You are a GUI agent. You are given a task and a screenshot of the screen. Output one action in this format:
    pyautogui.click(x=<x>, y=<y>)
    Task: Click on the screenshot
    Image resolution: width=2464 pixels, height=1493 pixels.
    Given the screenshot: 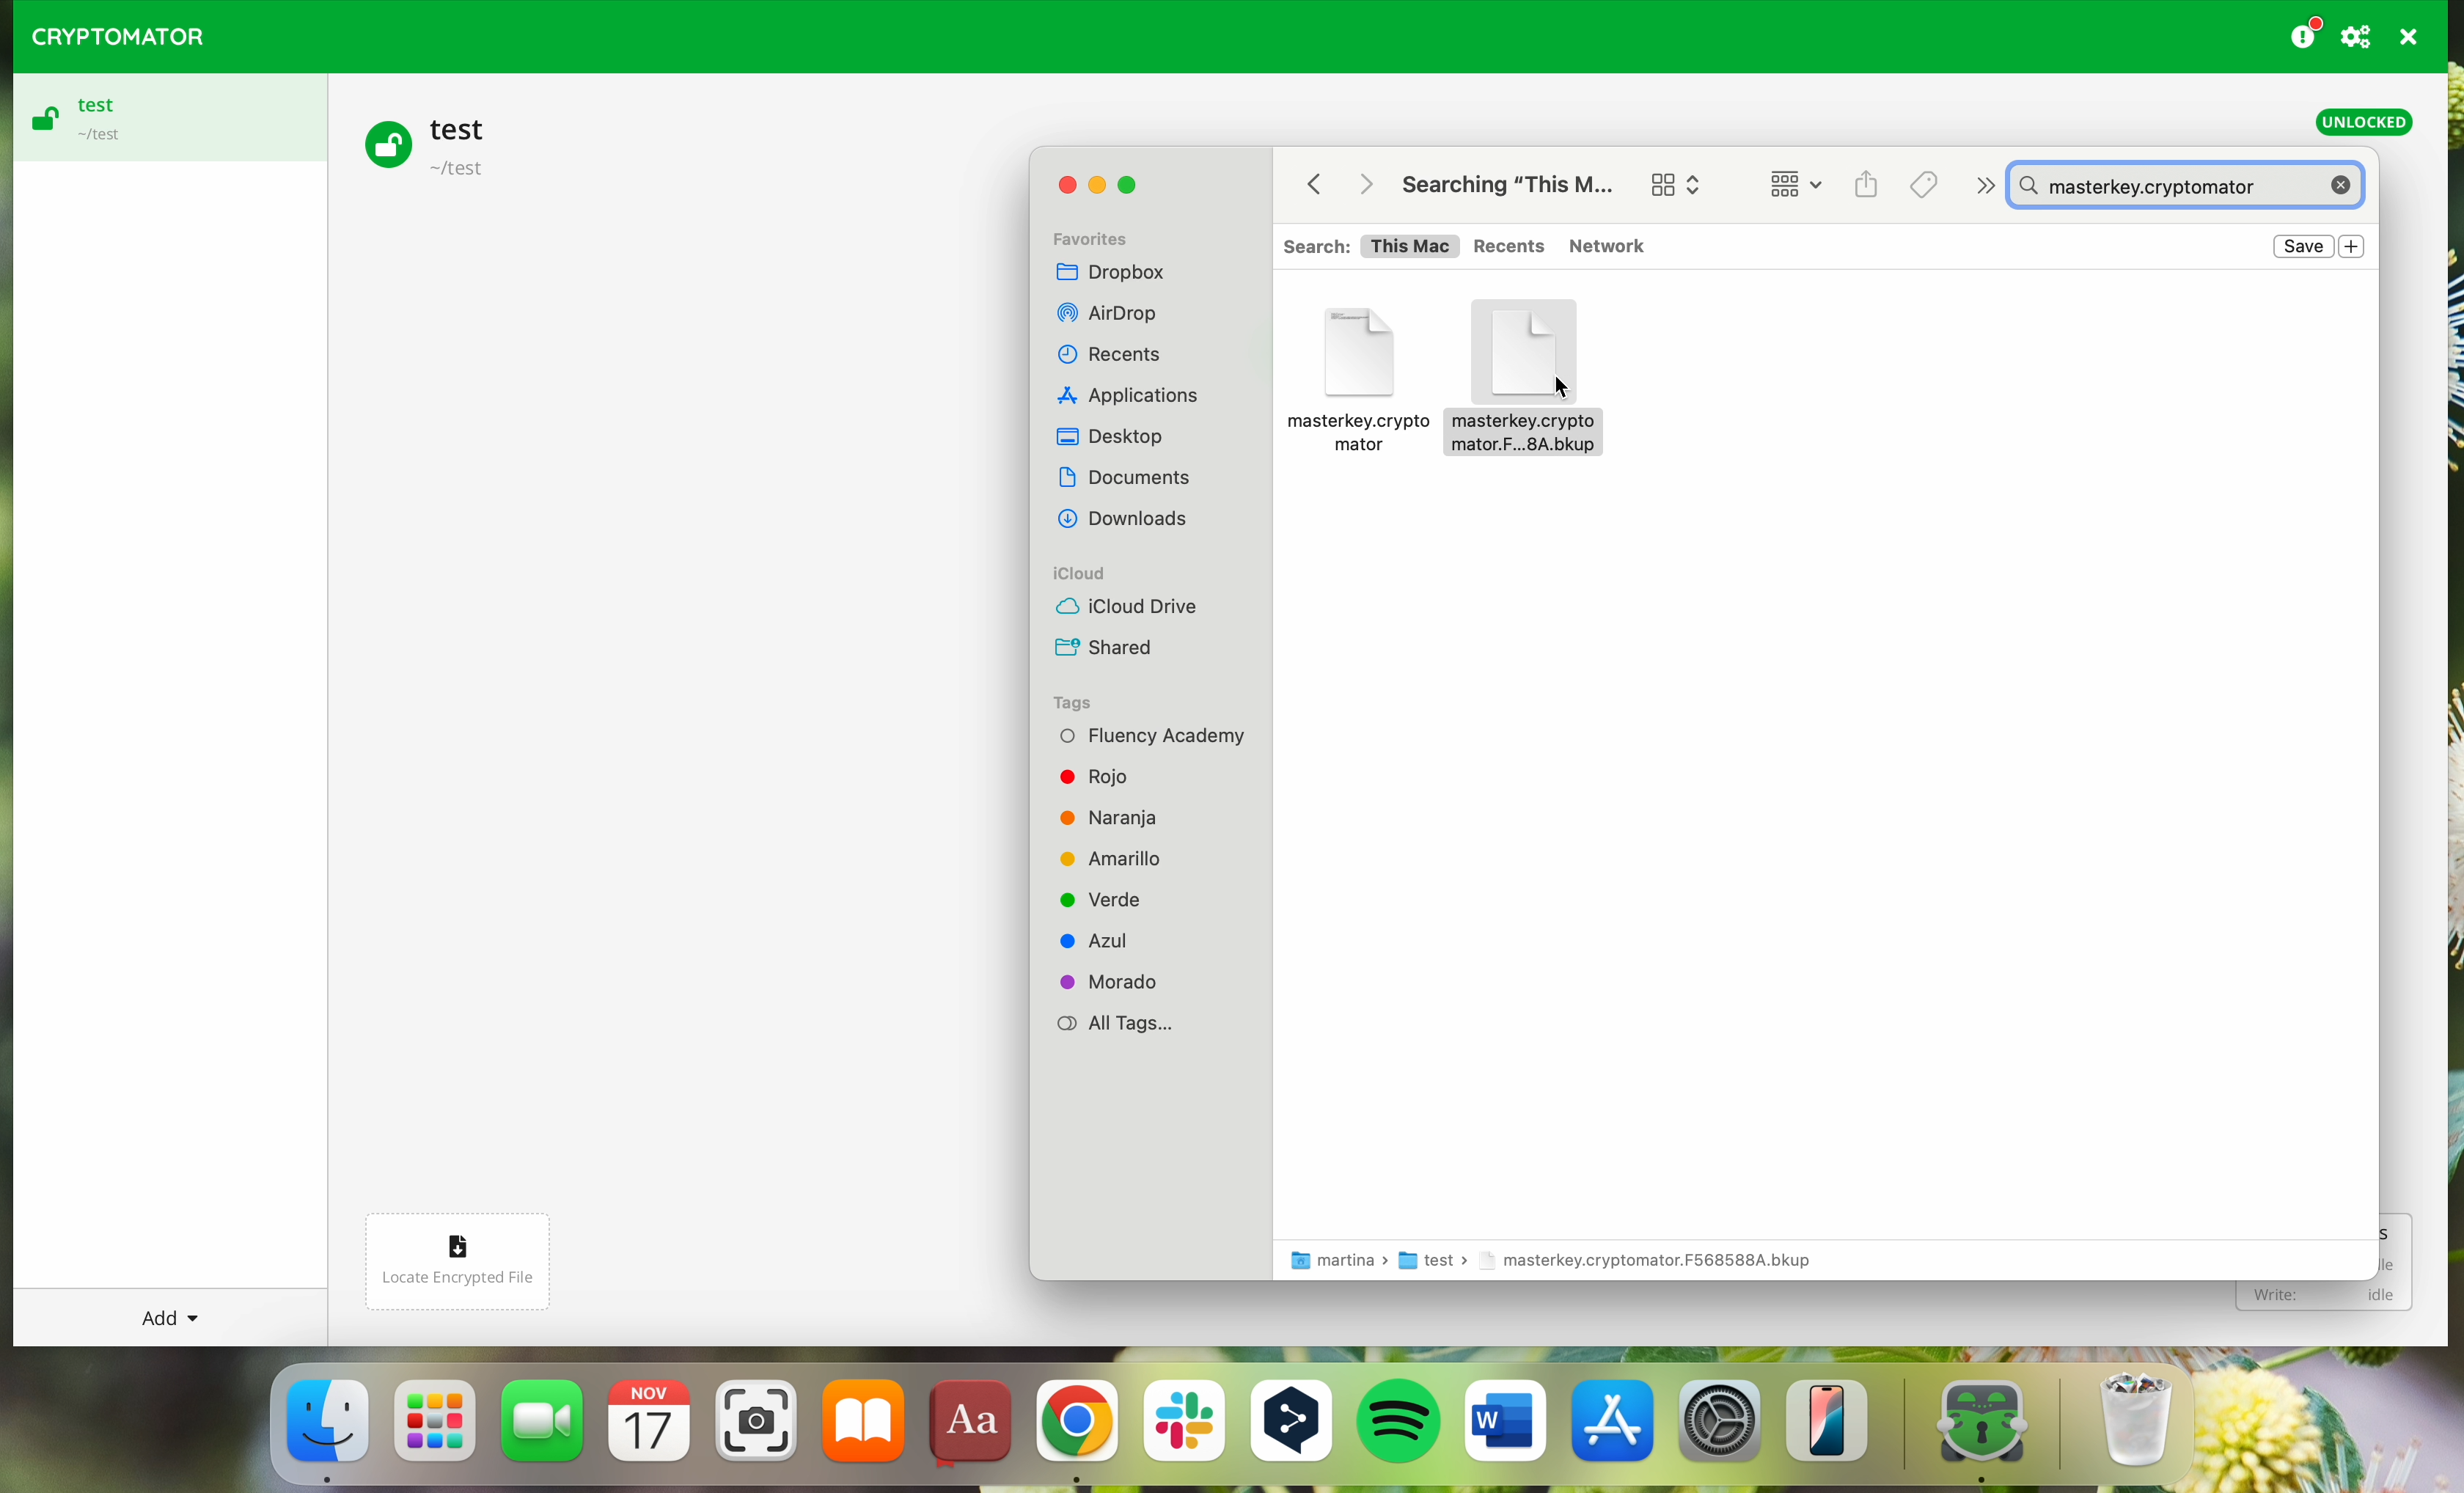 What is the action you would take?
    pyautogui.click(x=756, y=1429)
    